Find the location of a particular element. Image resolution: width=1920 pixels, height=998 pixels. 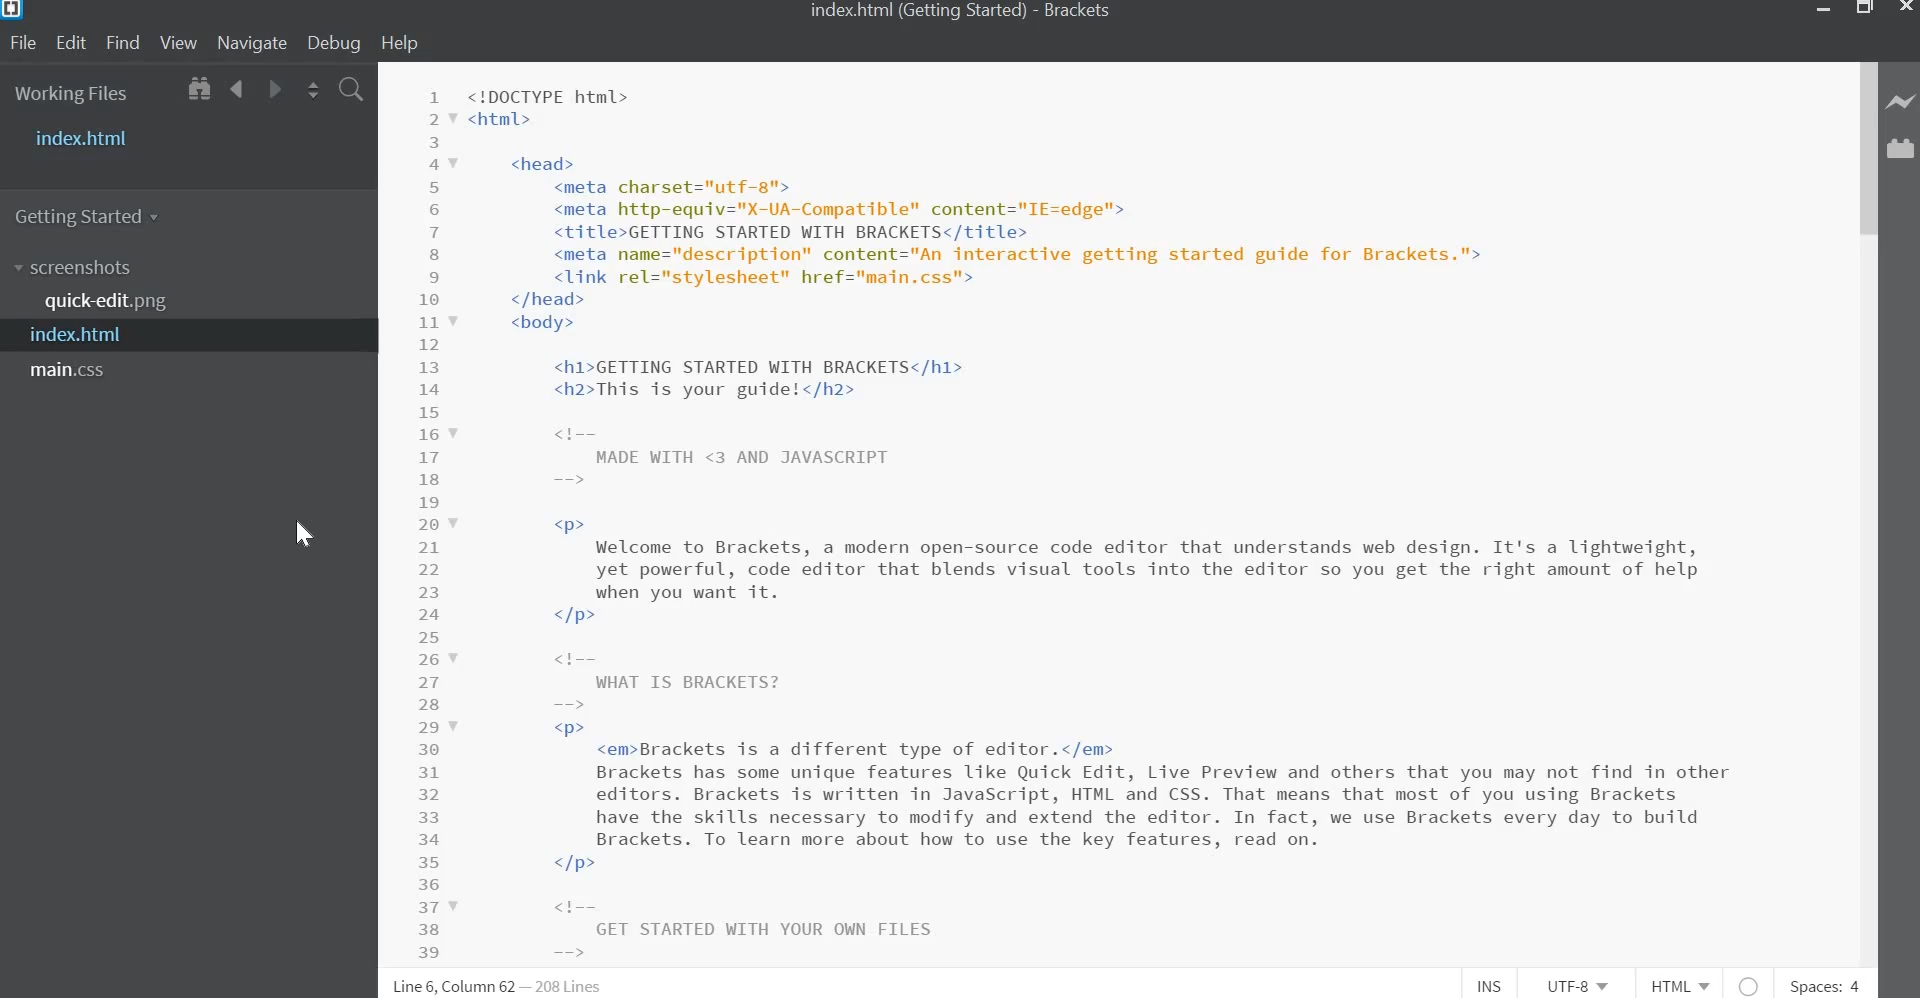

Working Files is located at coordinates (72, 96).